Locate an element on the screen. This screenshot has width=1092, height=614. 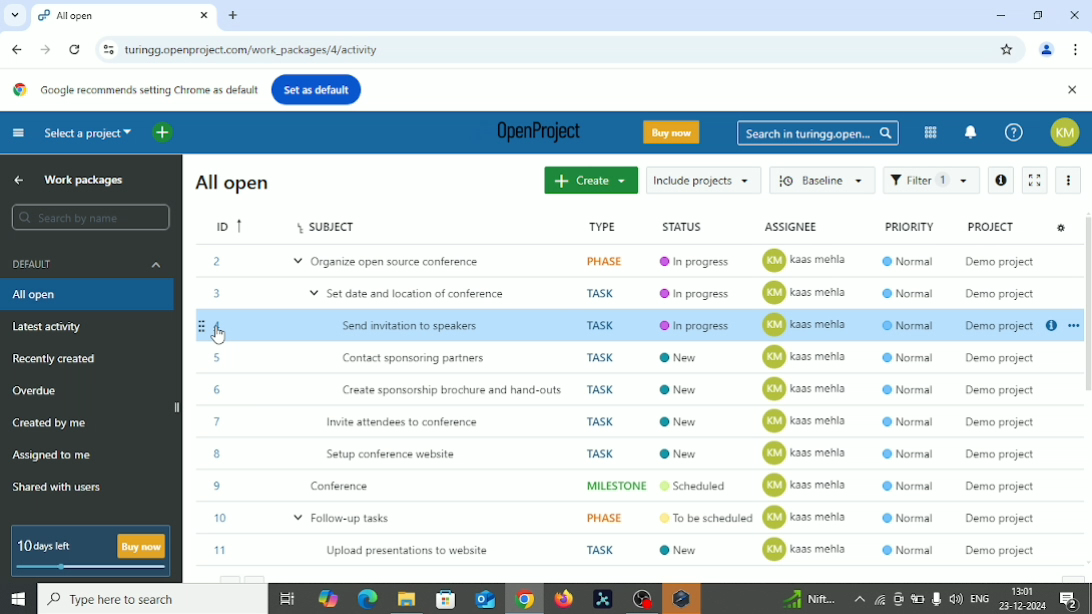
Type is located at coordinates (601, 224).